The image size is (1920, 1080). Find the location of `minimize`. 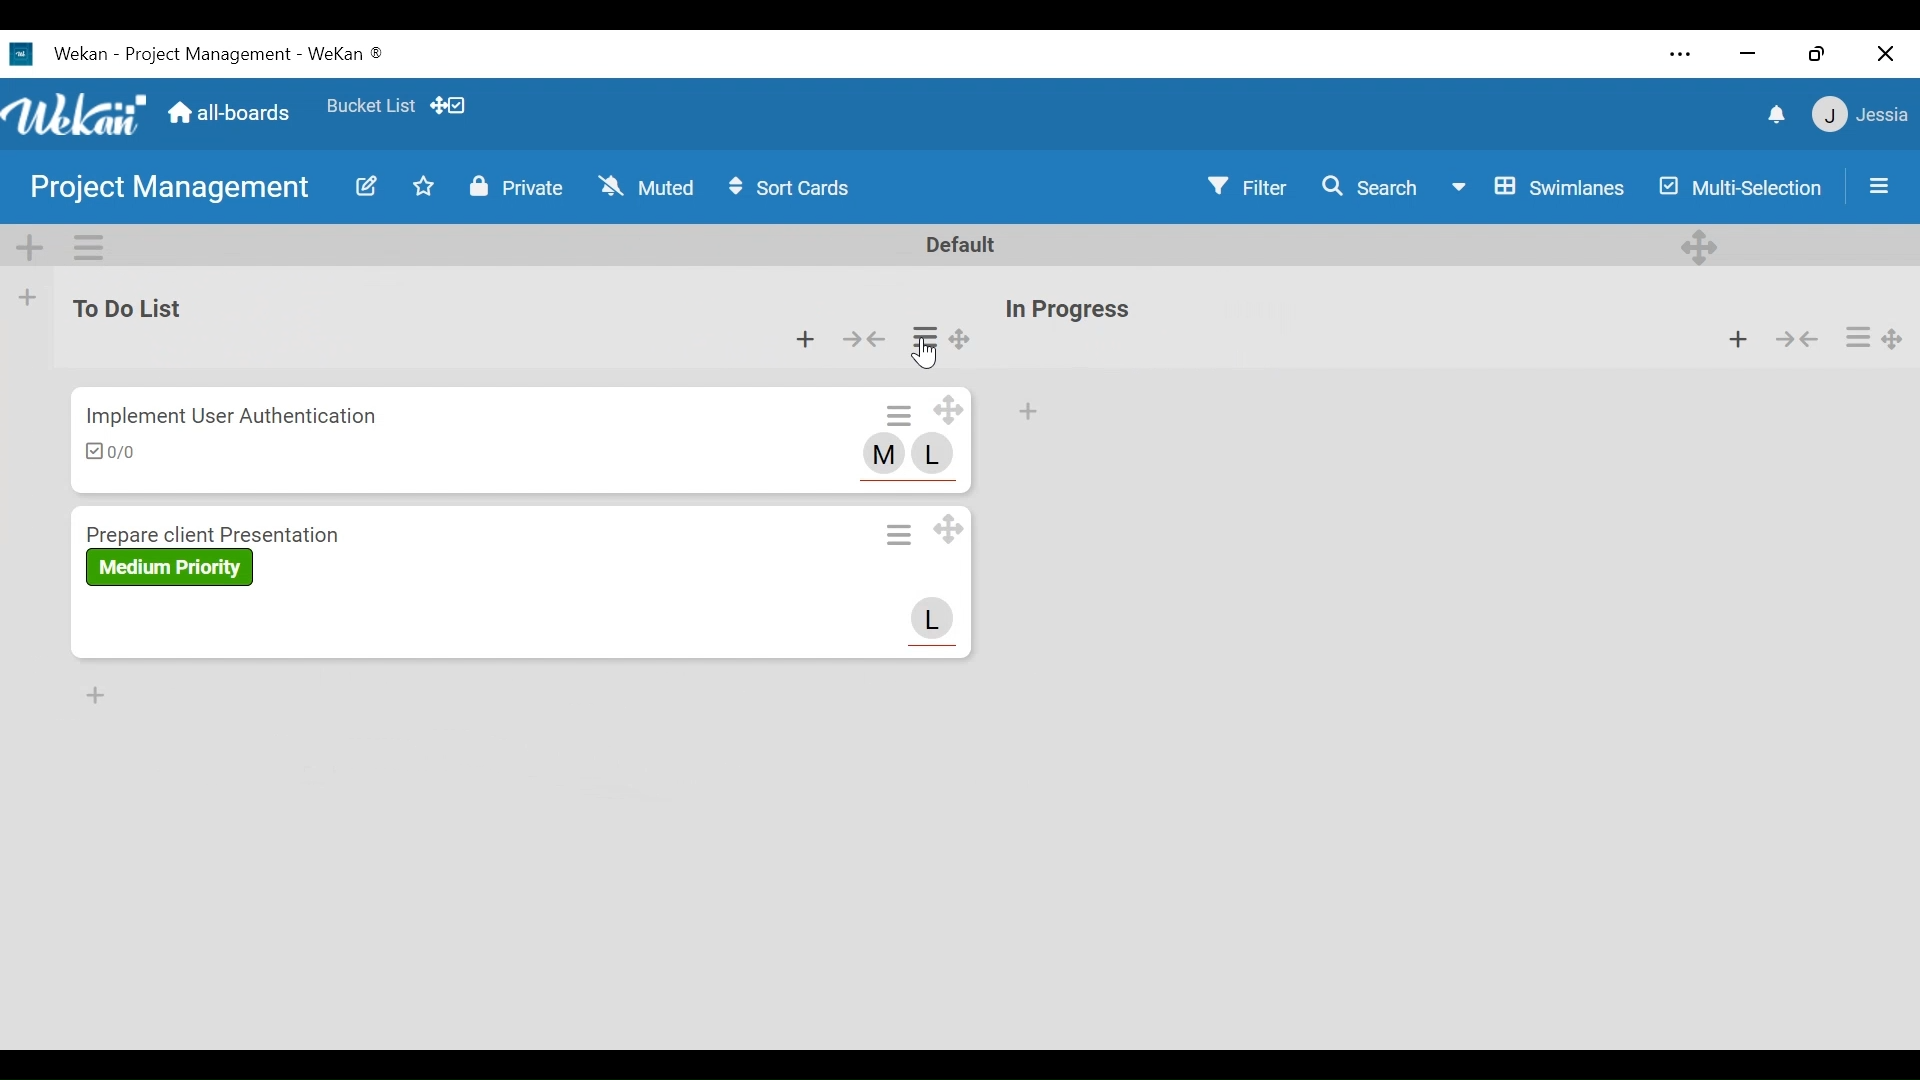

minimize is located at coordinates (1745, 55).